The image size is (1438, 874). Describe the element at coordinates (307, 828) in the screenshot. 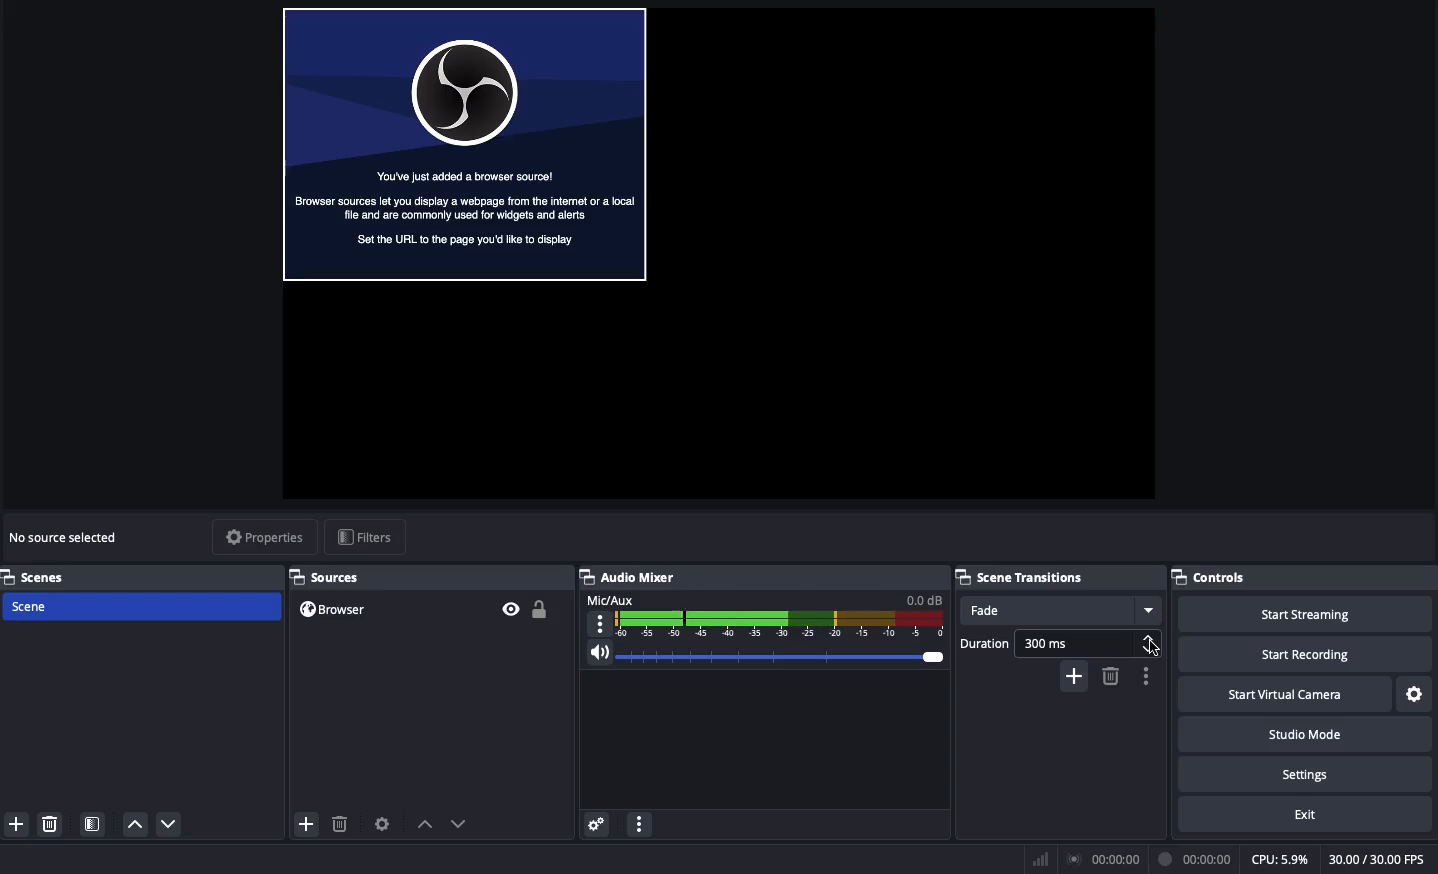

I see `add` at that location.